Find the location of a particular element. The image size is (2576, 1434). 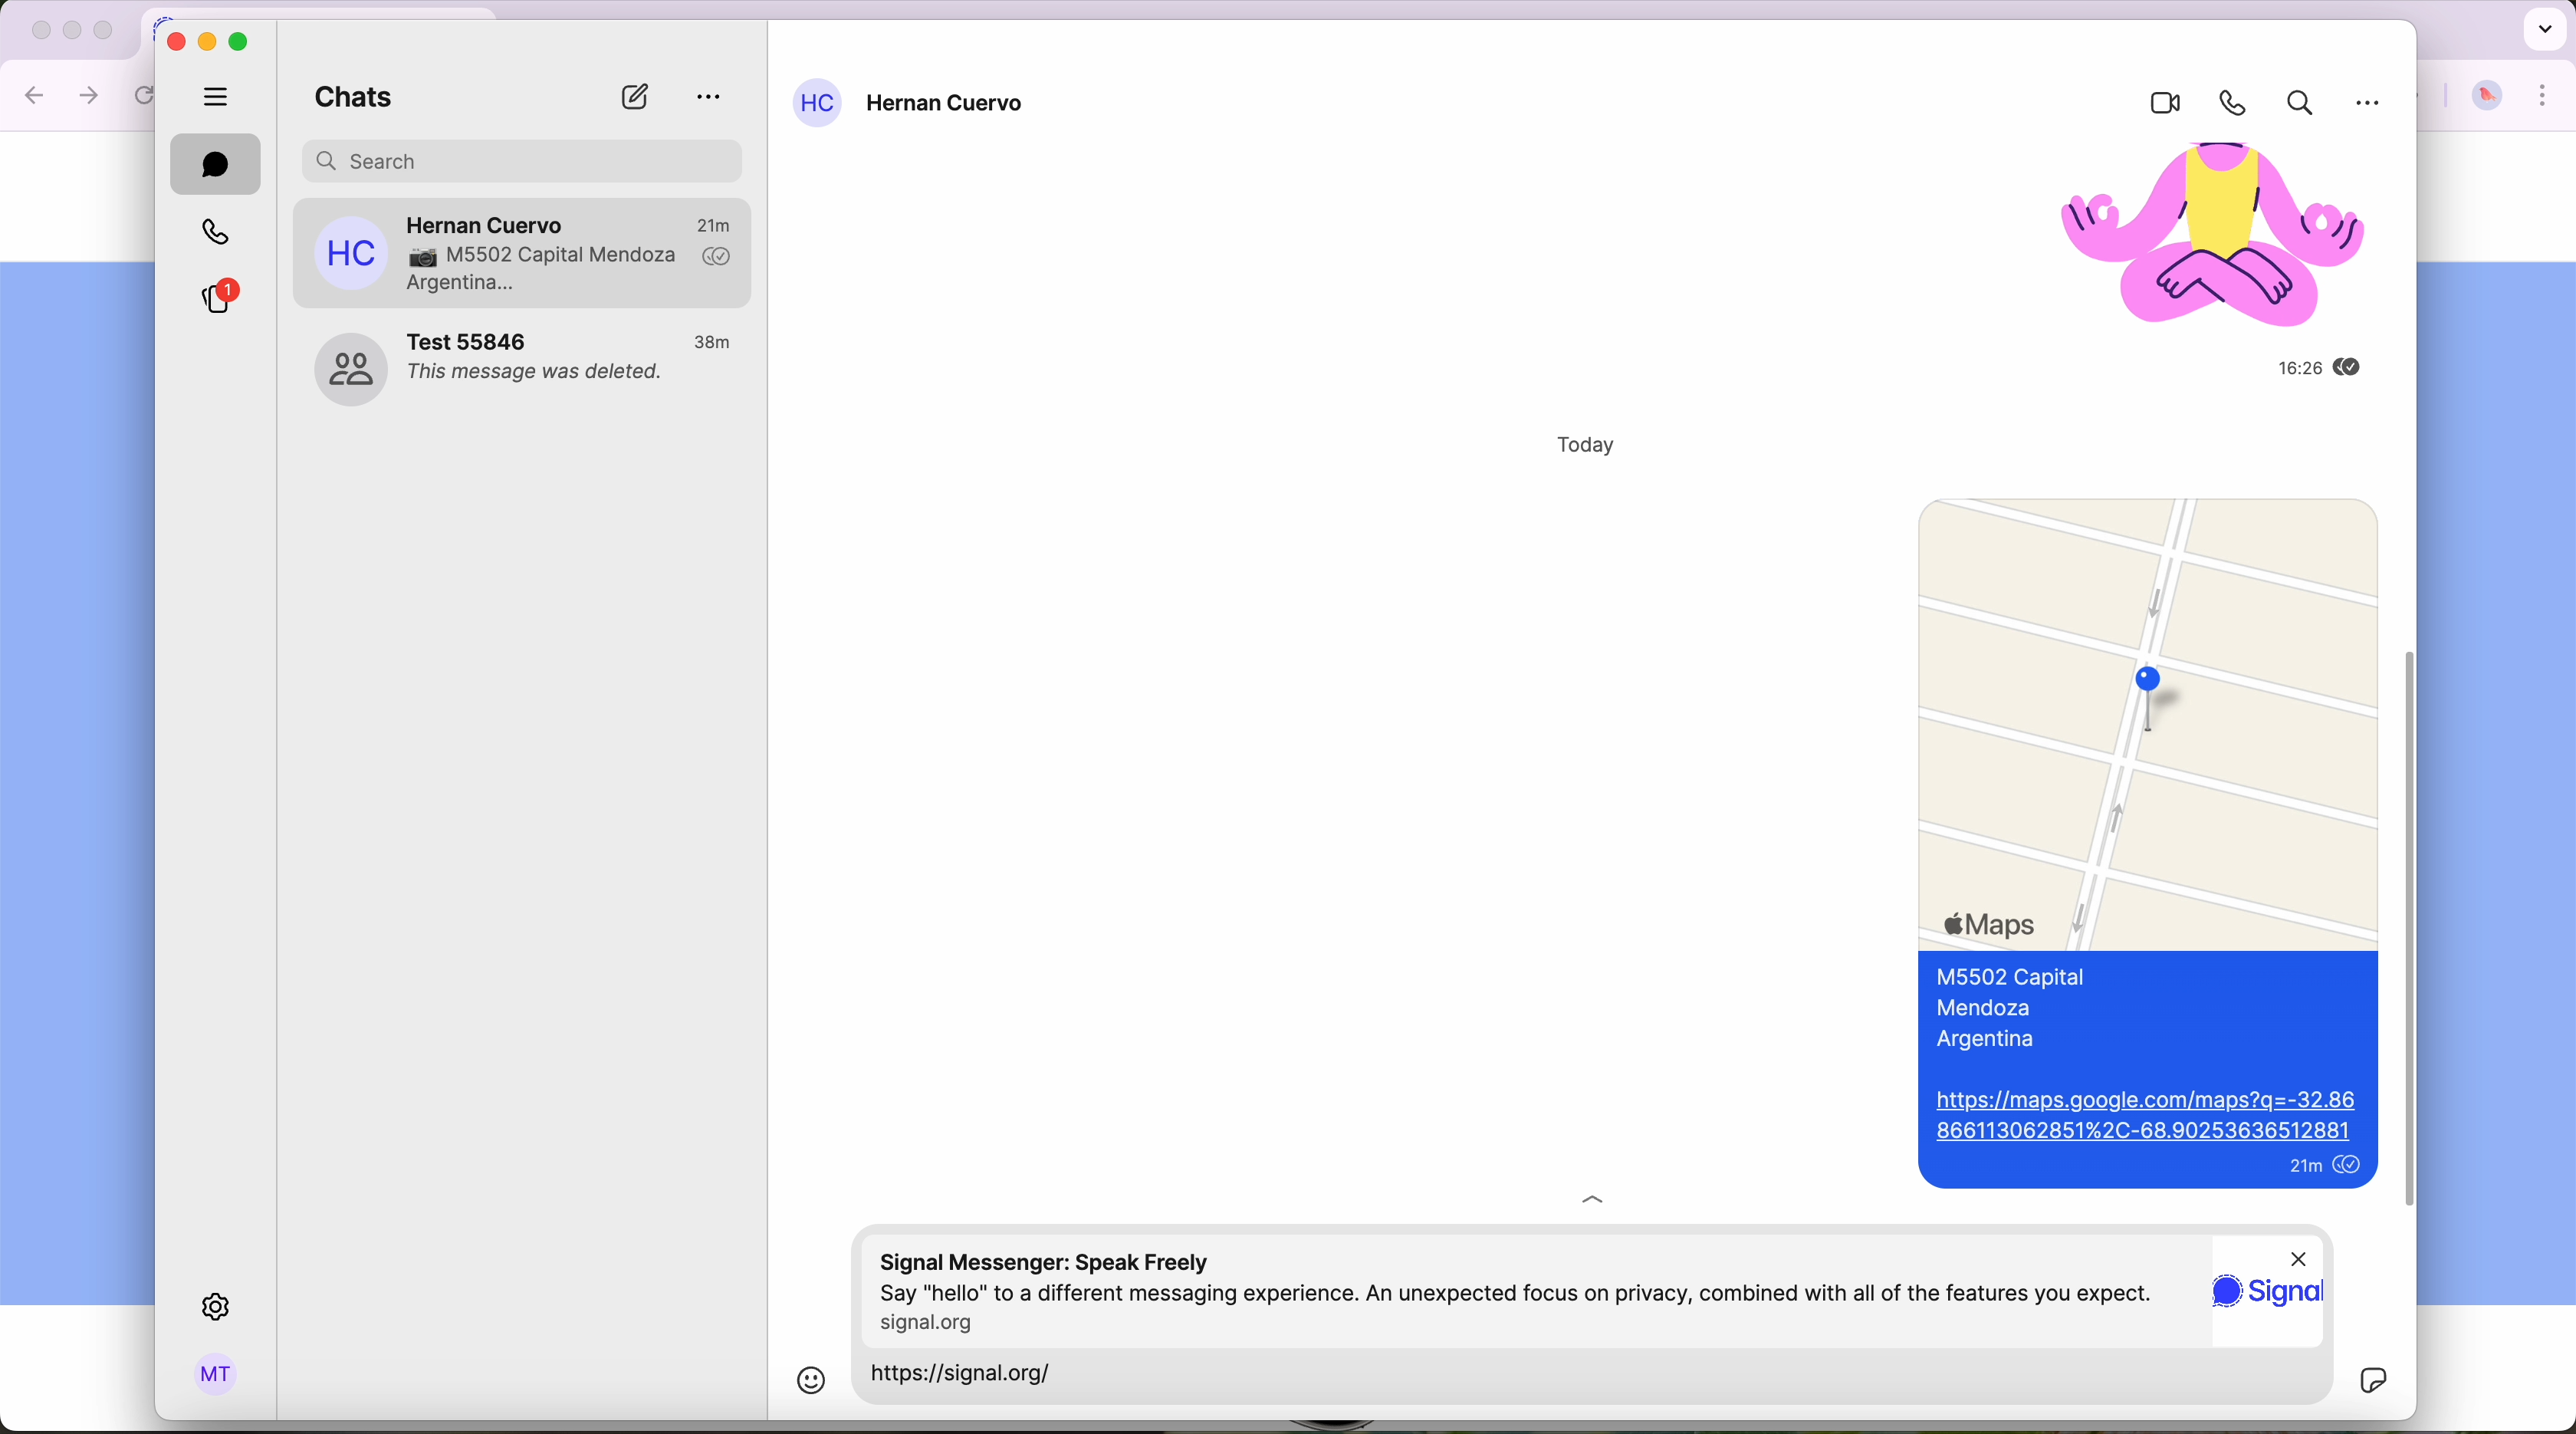

Argentina... is located at coordinates (463, 285).